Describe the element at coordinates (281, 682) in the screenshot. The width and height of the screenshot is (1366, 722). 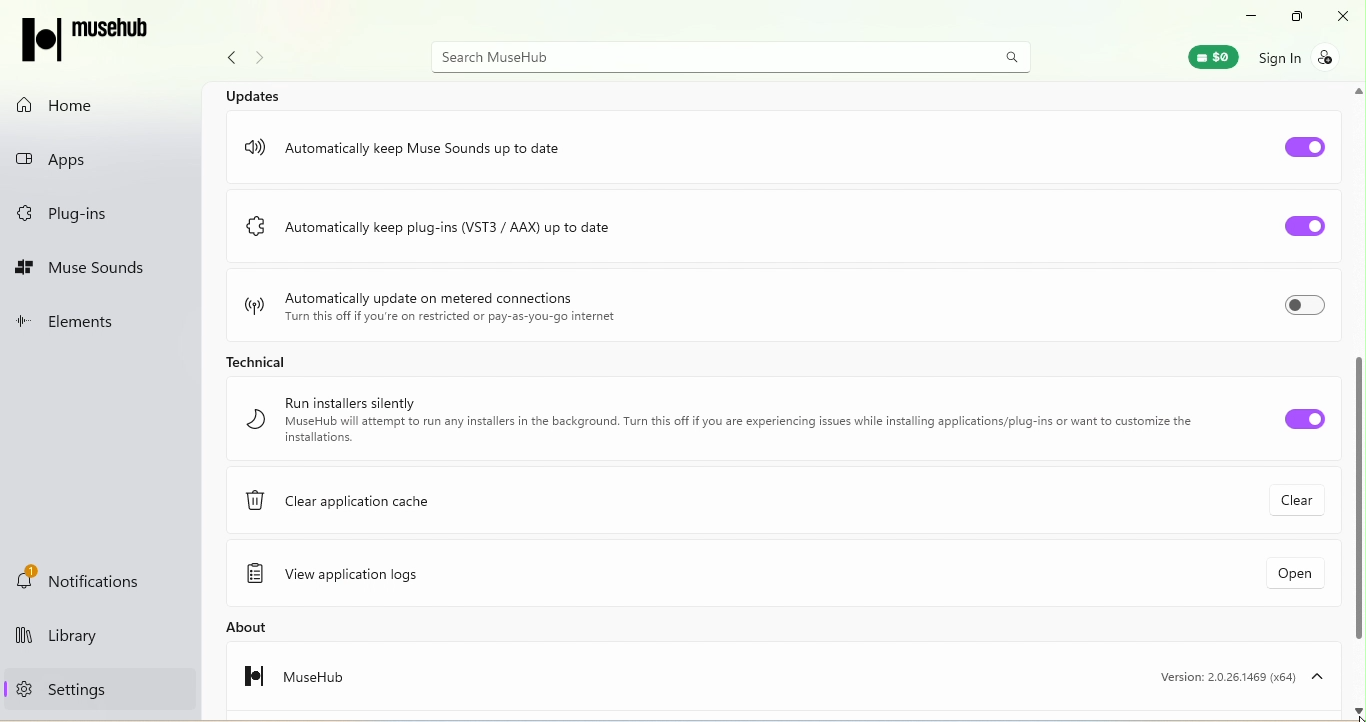
I see `Musehub` at that location.